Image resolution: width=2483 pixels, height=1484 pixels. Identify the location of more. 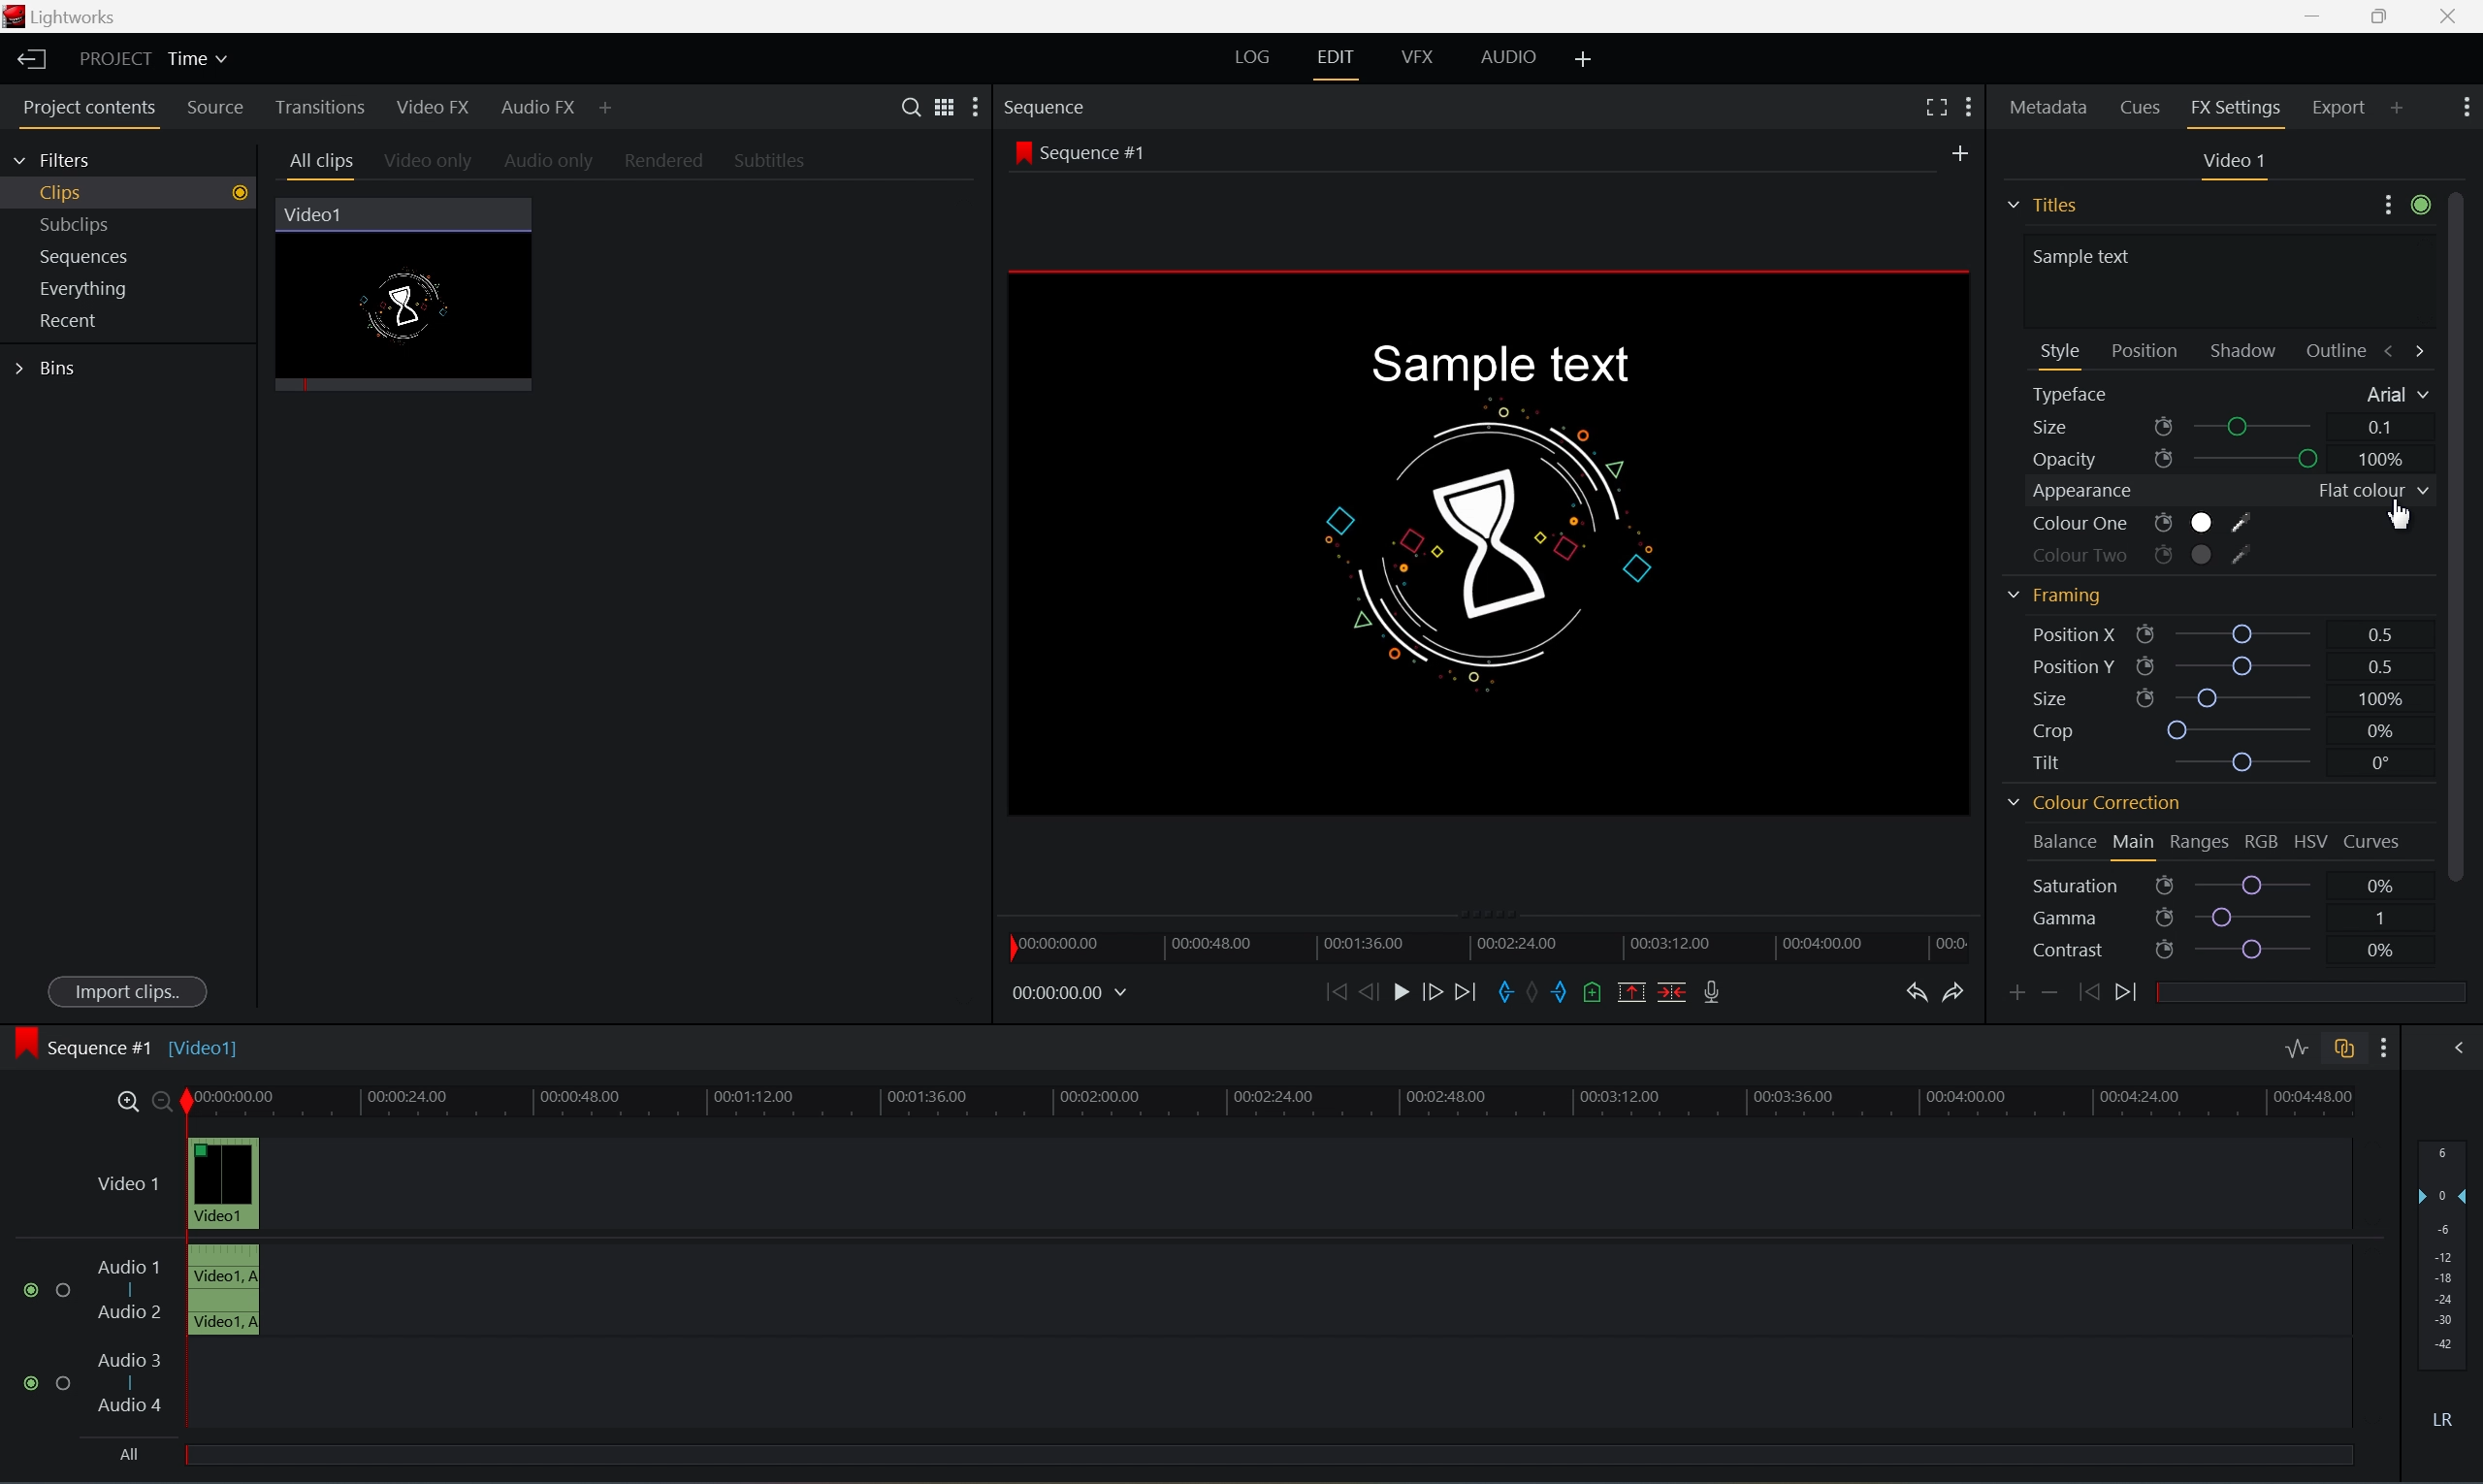
(969, 109).